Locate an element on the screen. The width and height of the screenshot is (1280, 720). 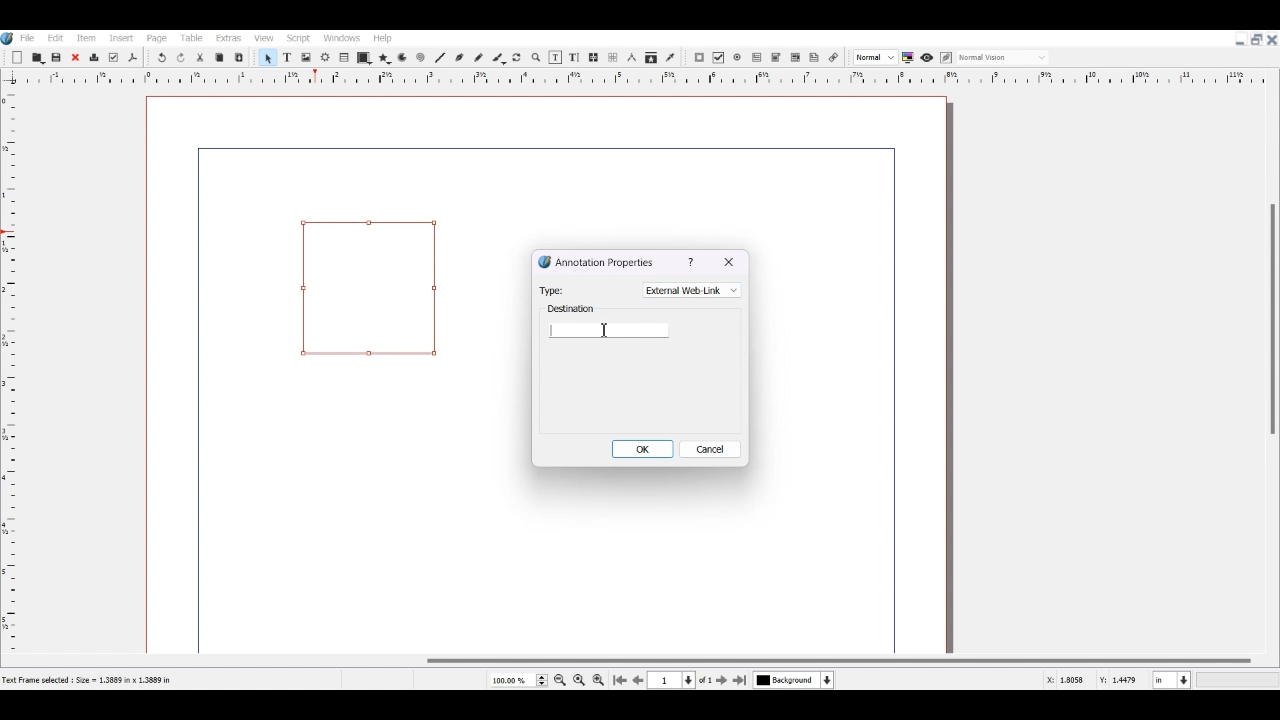
Text Cursor is located at coordinates (605, 331).